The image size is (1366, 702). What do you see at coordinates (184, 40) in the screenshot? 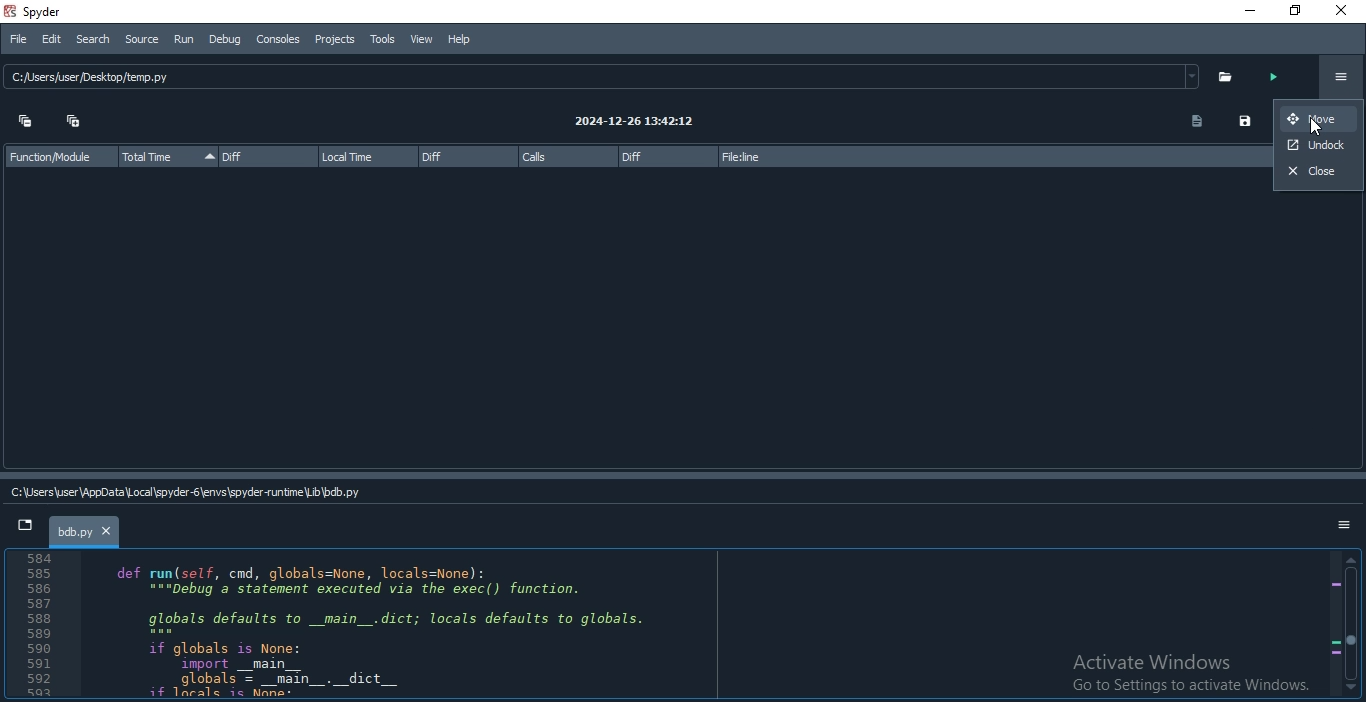
I see `Run` at bounding box center [184, 40].